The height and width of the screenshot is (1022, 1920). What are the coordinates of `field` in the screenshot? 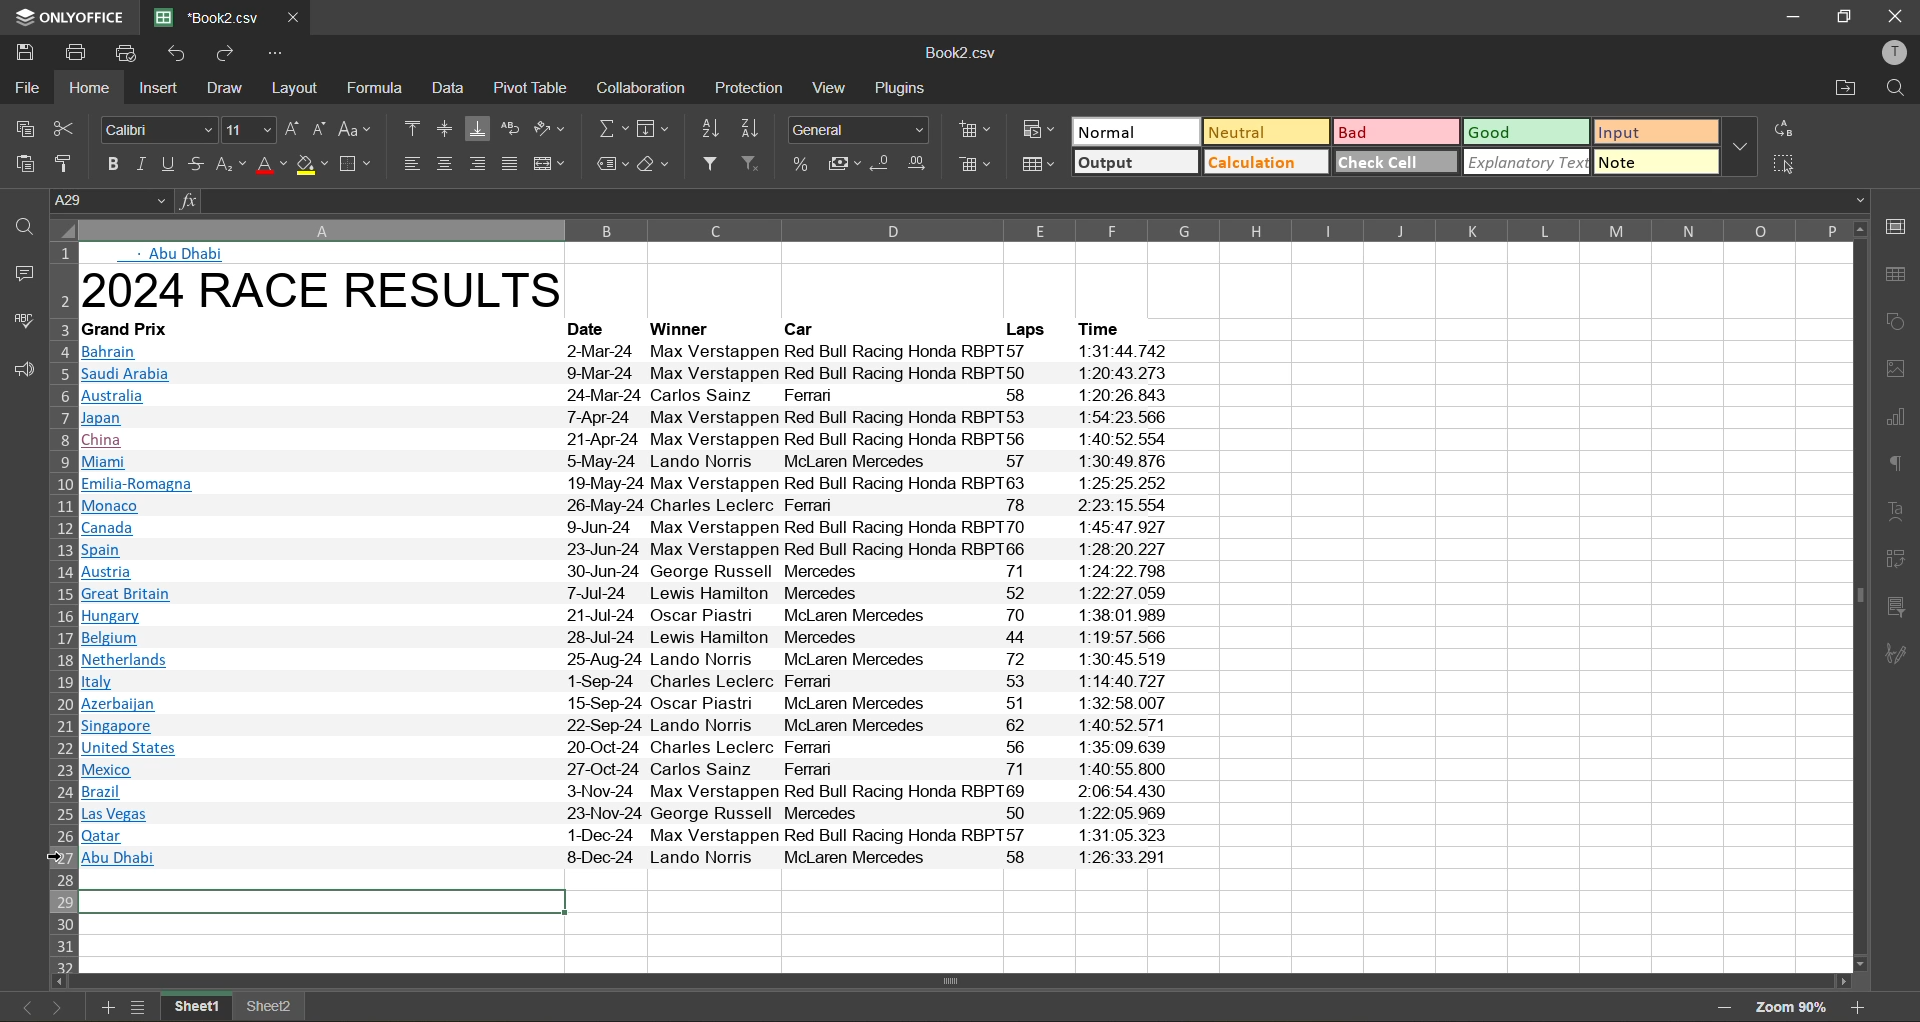 It's located at (652, 131).